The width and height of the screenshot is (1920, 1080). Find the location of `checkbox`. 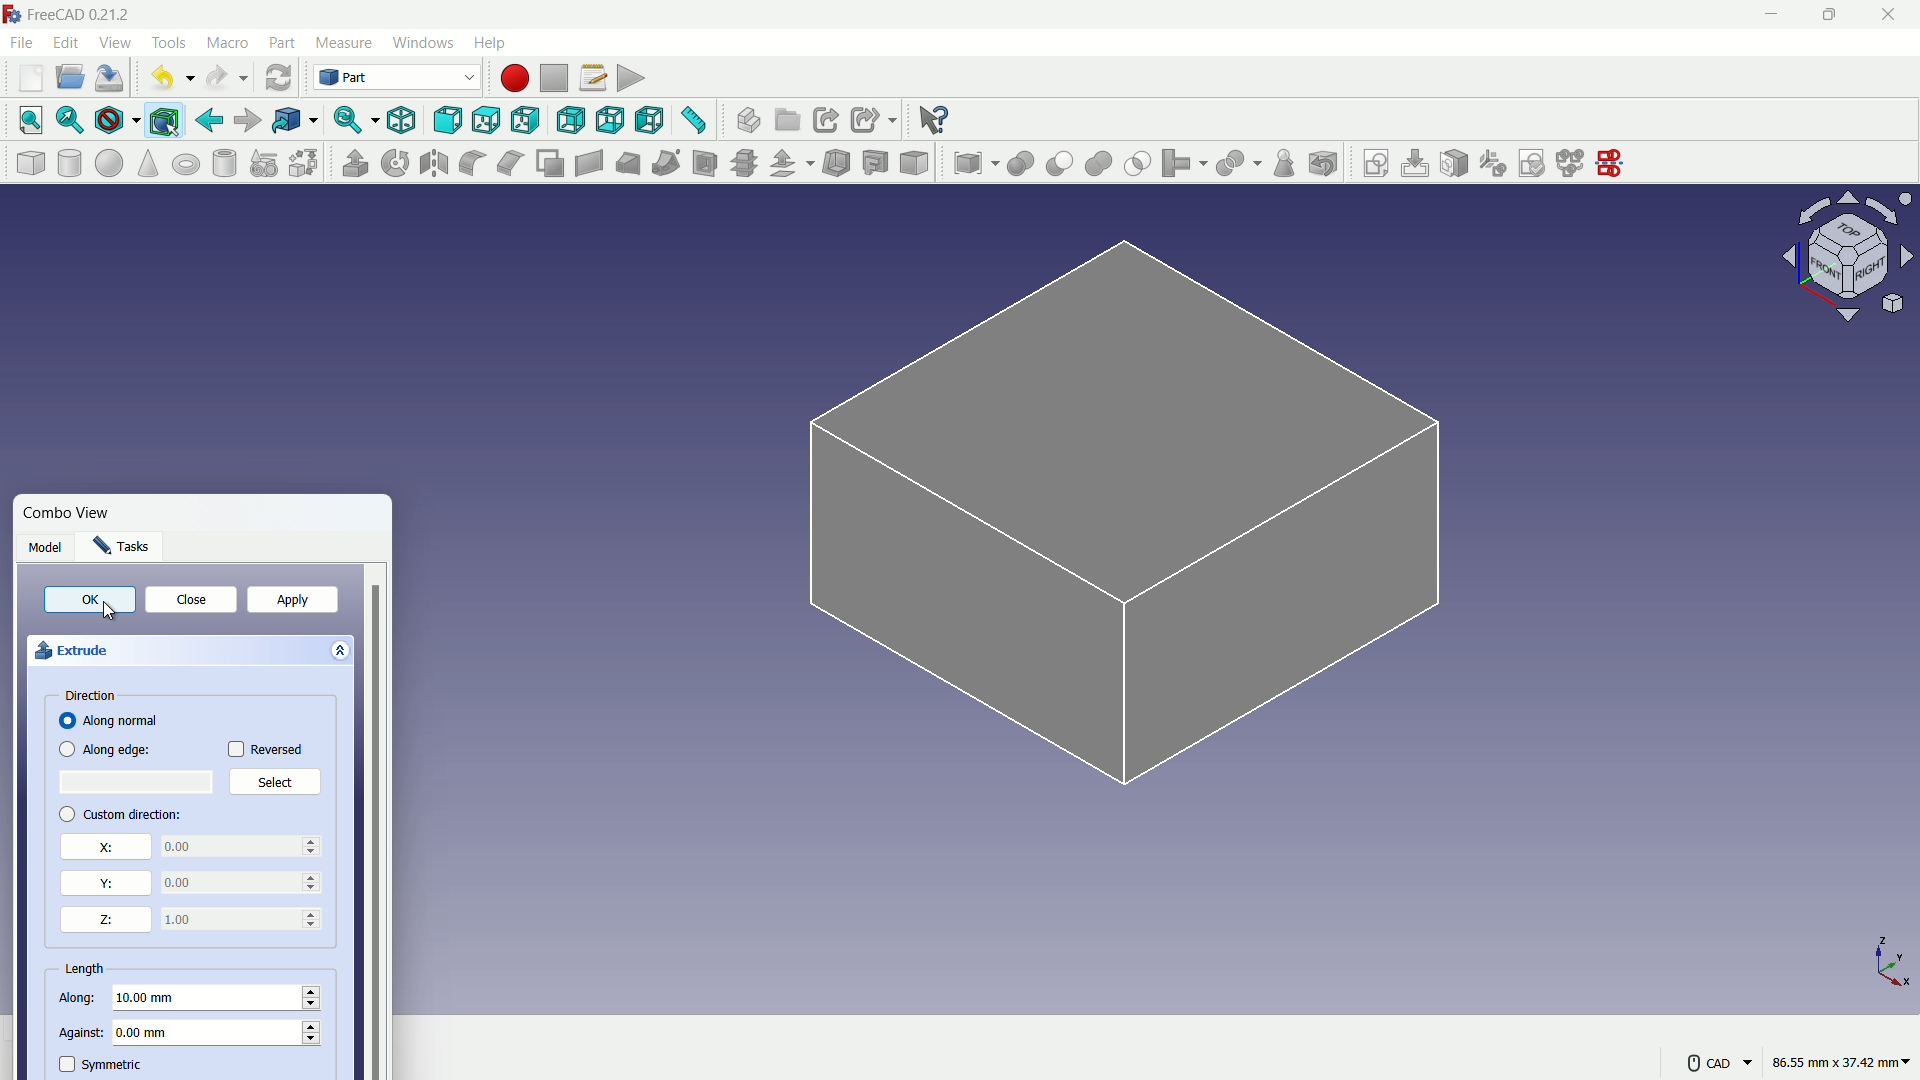

checkbox is located at coordinates (66, 721).